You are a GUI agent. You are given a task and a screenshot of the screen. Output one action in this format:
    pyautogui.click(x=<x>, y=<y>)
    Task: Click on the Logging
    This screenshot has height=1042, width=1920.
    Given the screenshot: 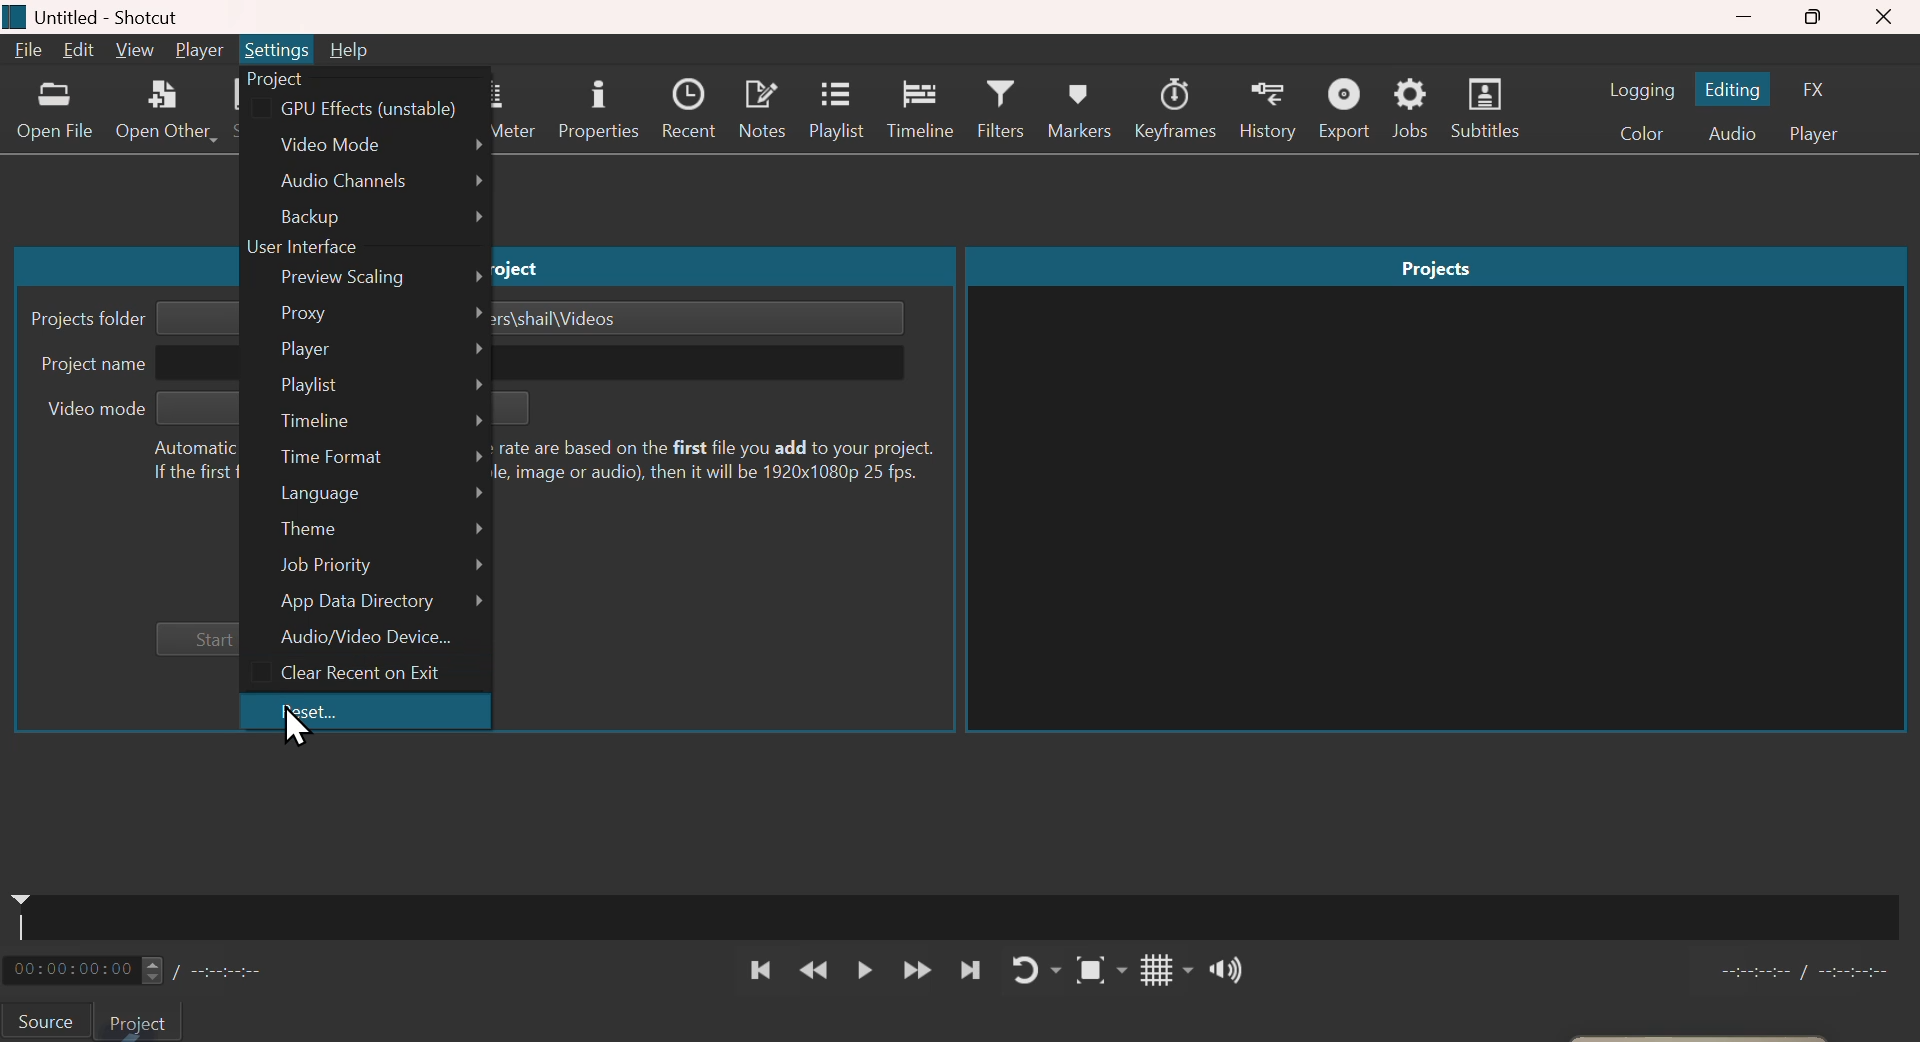 What is the action you would take?
    pyautogui.click(x=1641, y=88)
    